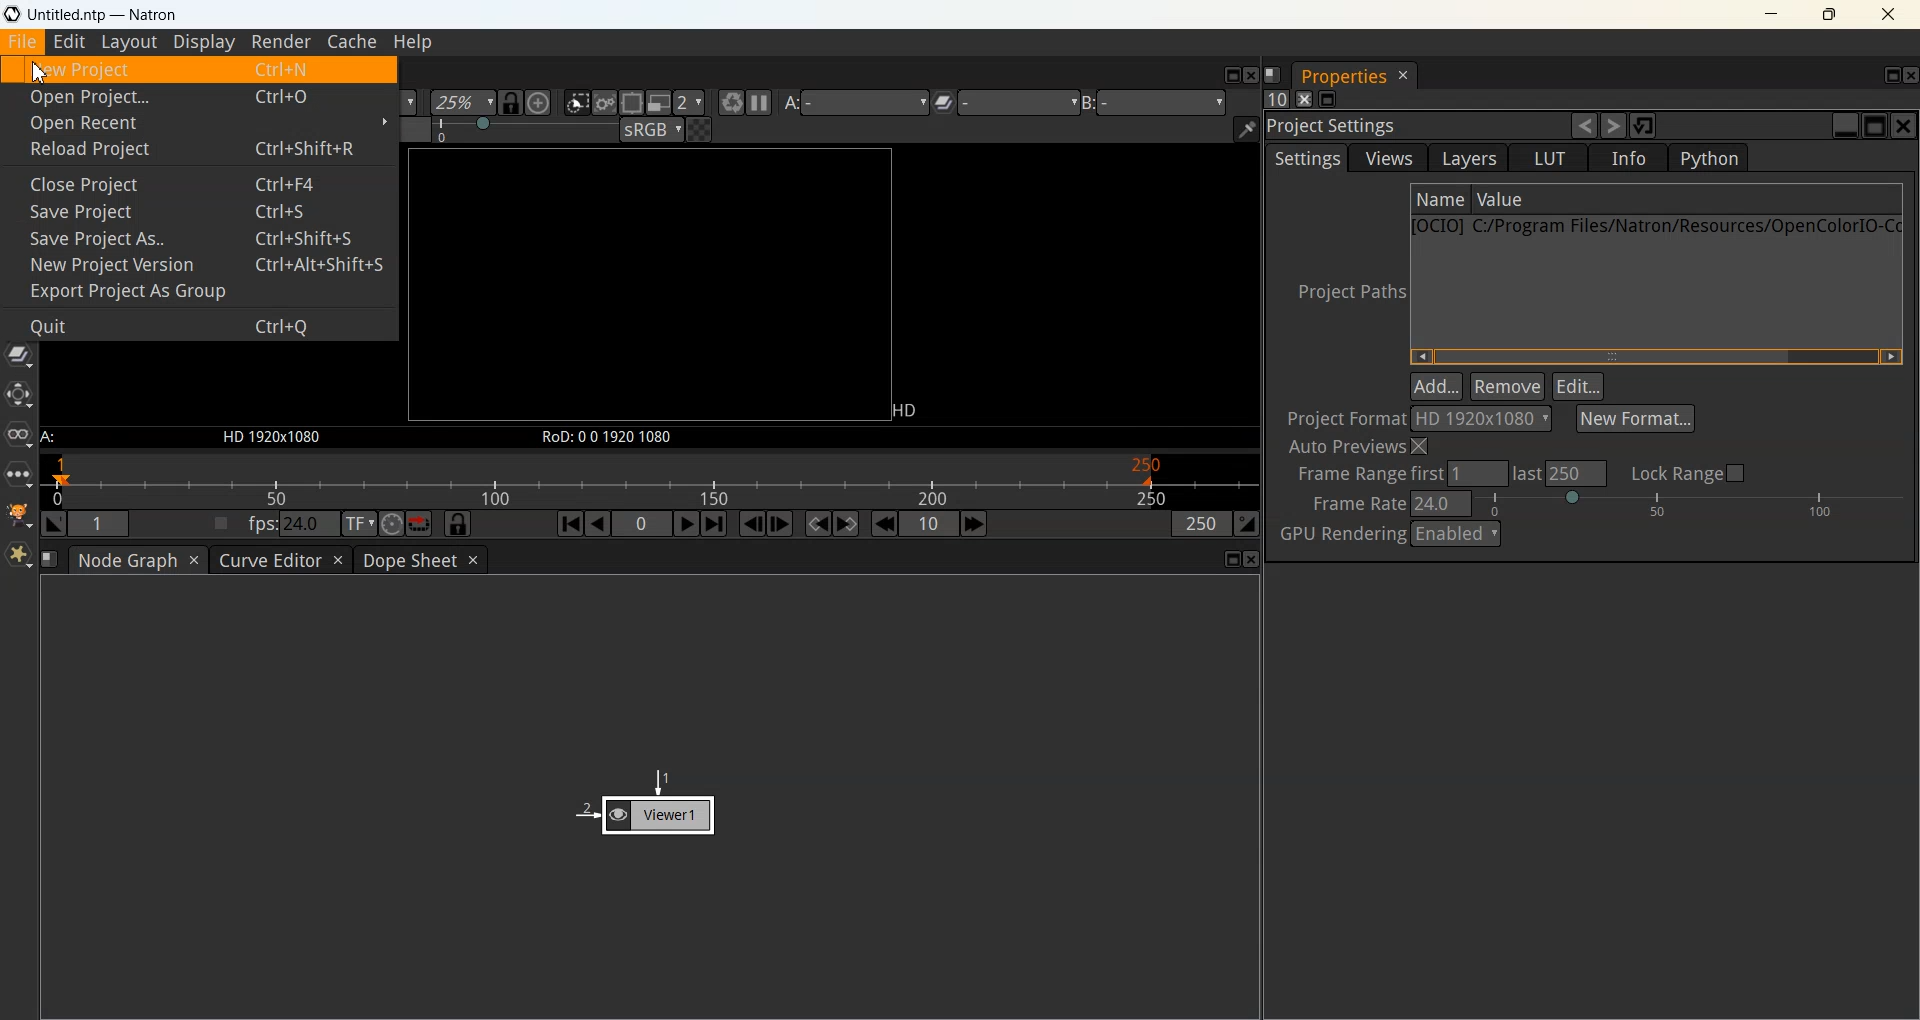 This screenshot has height=1020, width=1920. I want to click on Set the playback at start, so click(54, 523).